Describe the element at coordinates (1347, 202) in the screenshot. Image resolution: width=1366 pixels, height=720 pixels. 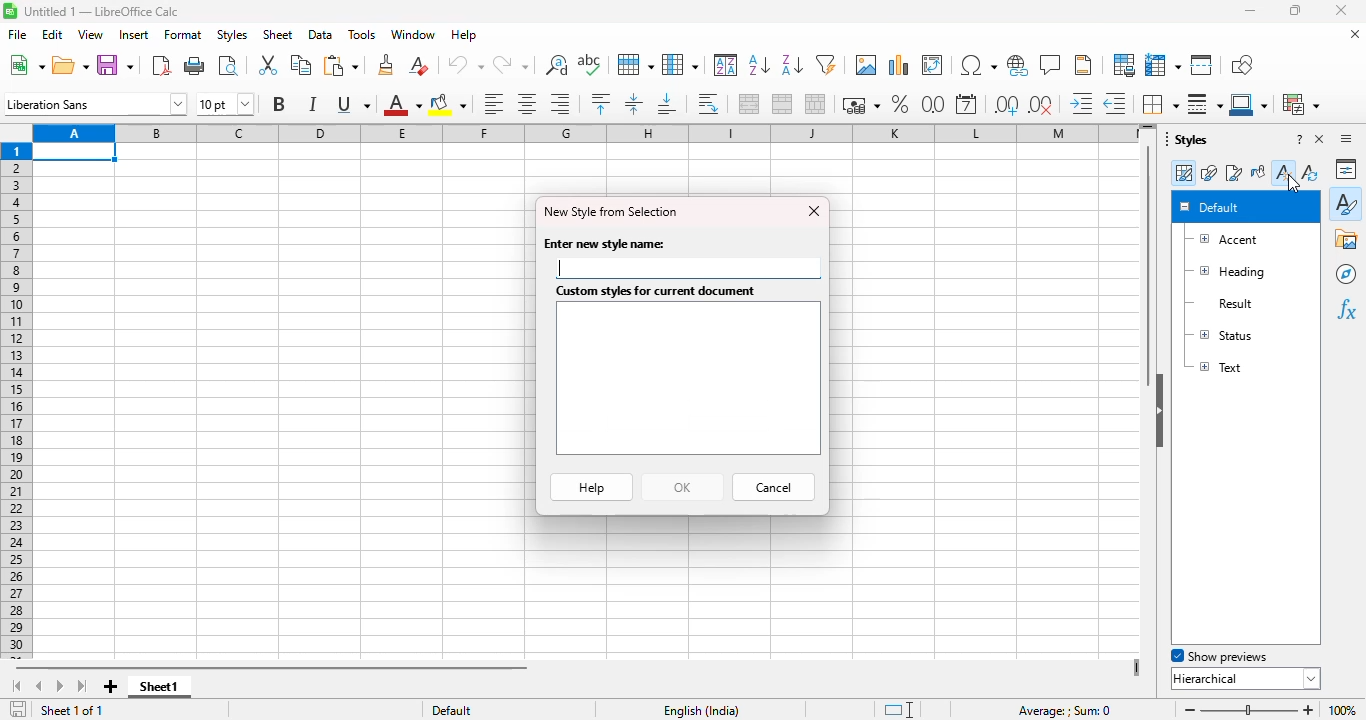
I see `styles` at that location.